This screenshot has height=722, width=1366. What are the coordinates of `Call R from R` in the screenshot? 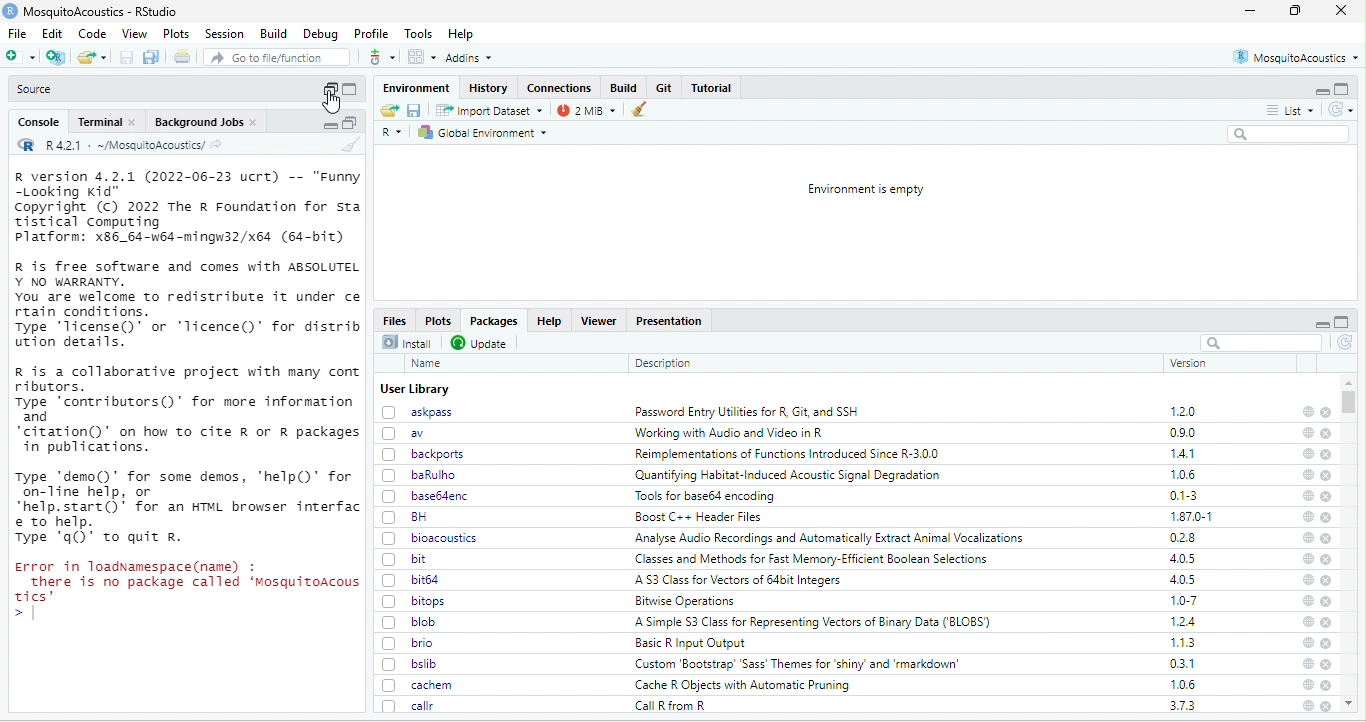 It's located at (669, 704).